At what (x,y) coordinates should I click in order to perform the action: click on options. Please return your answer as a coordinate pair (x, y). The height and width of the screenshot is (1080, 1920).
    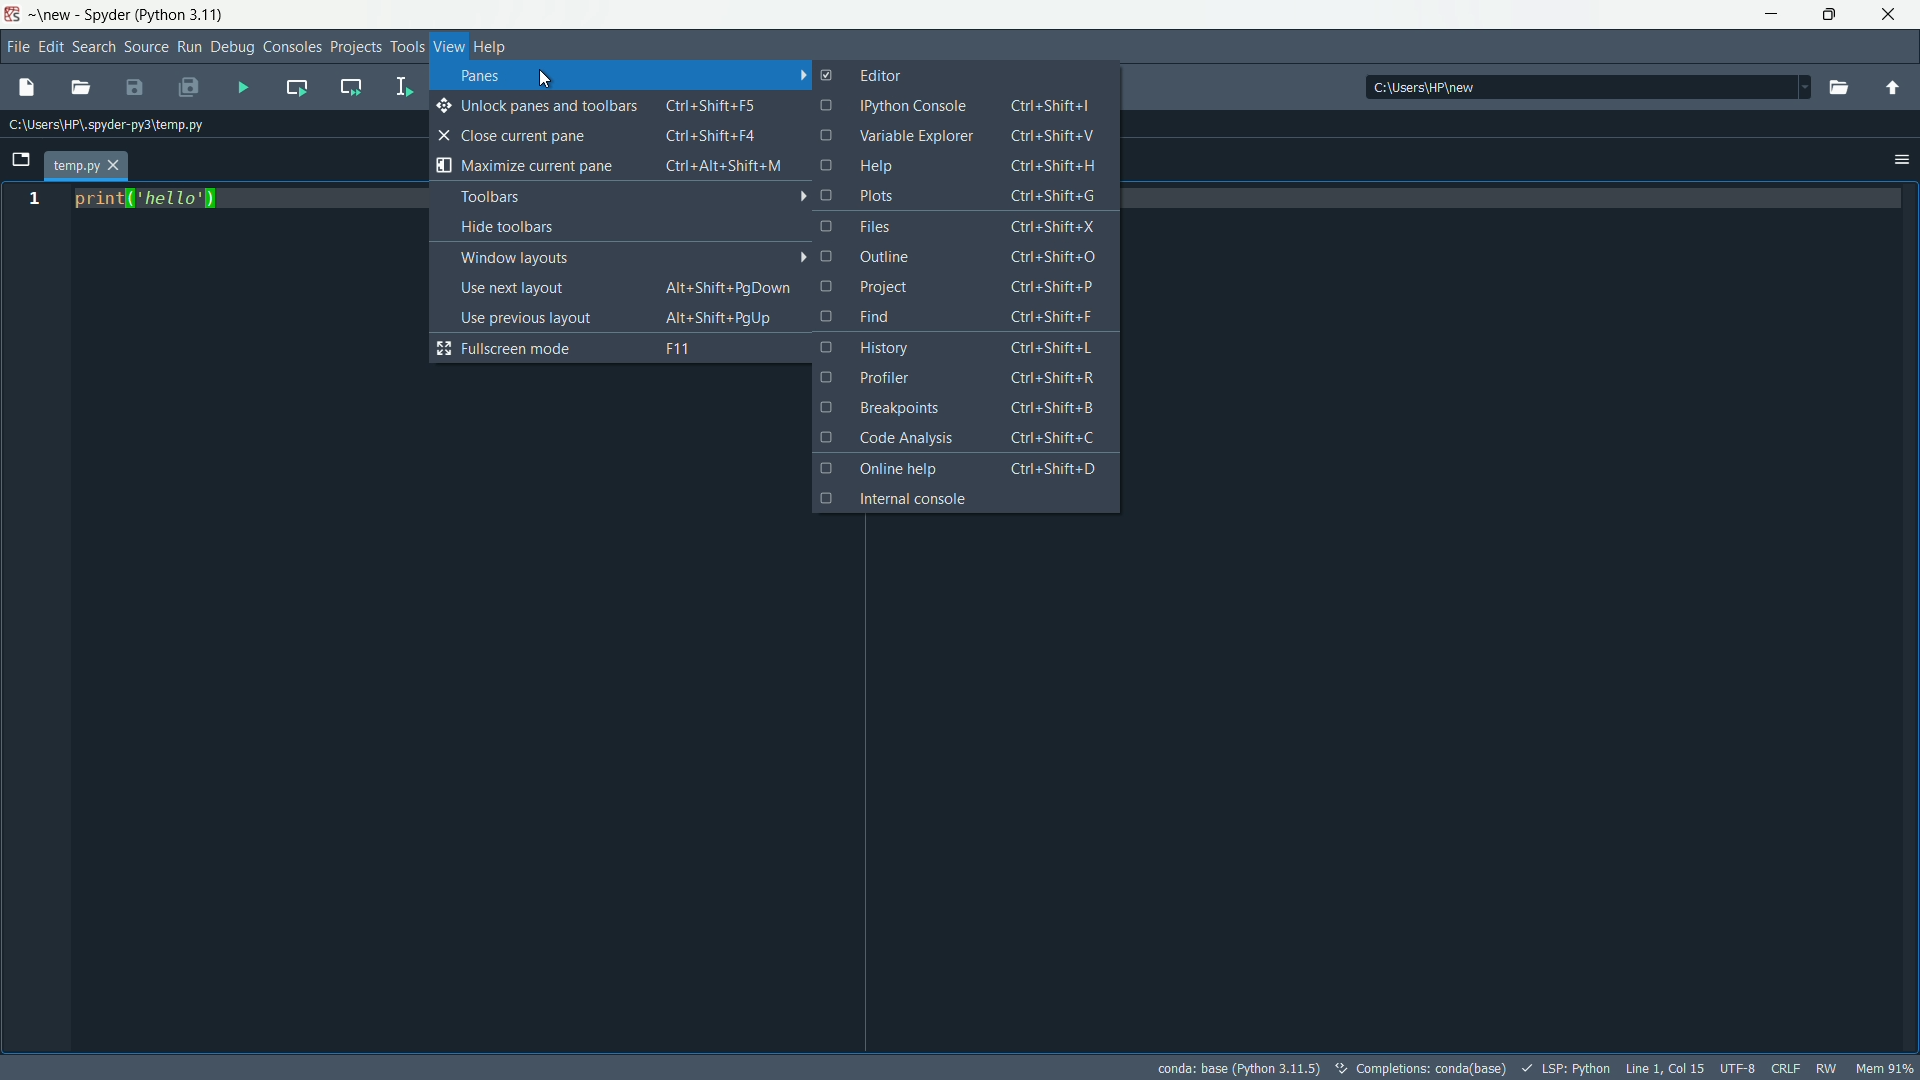
    Looking at the image, I should click on (1902, 160).